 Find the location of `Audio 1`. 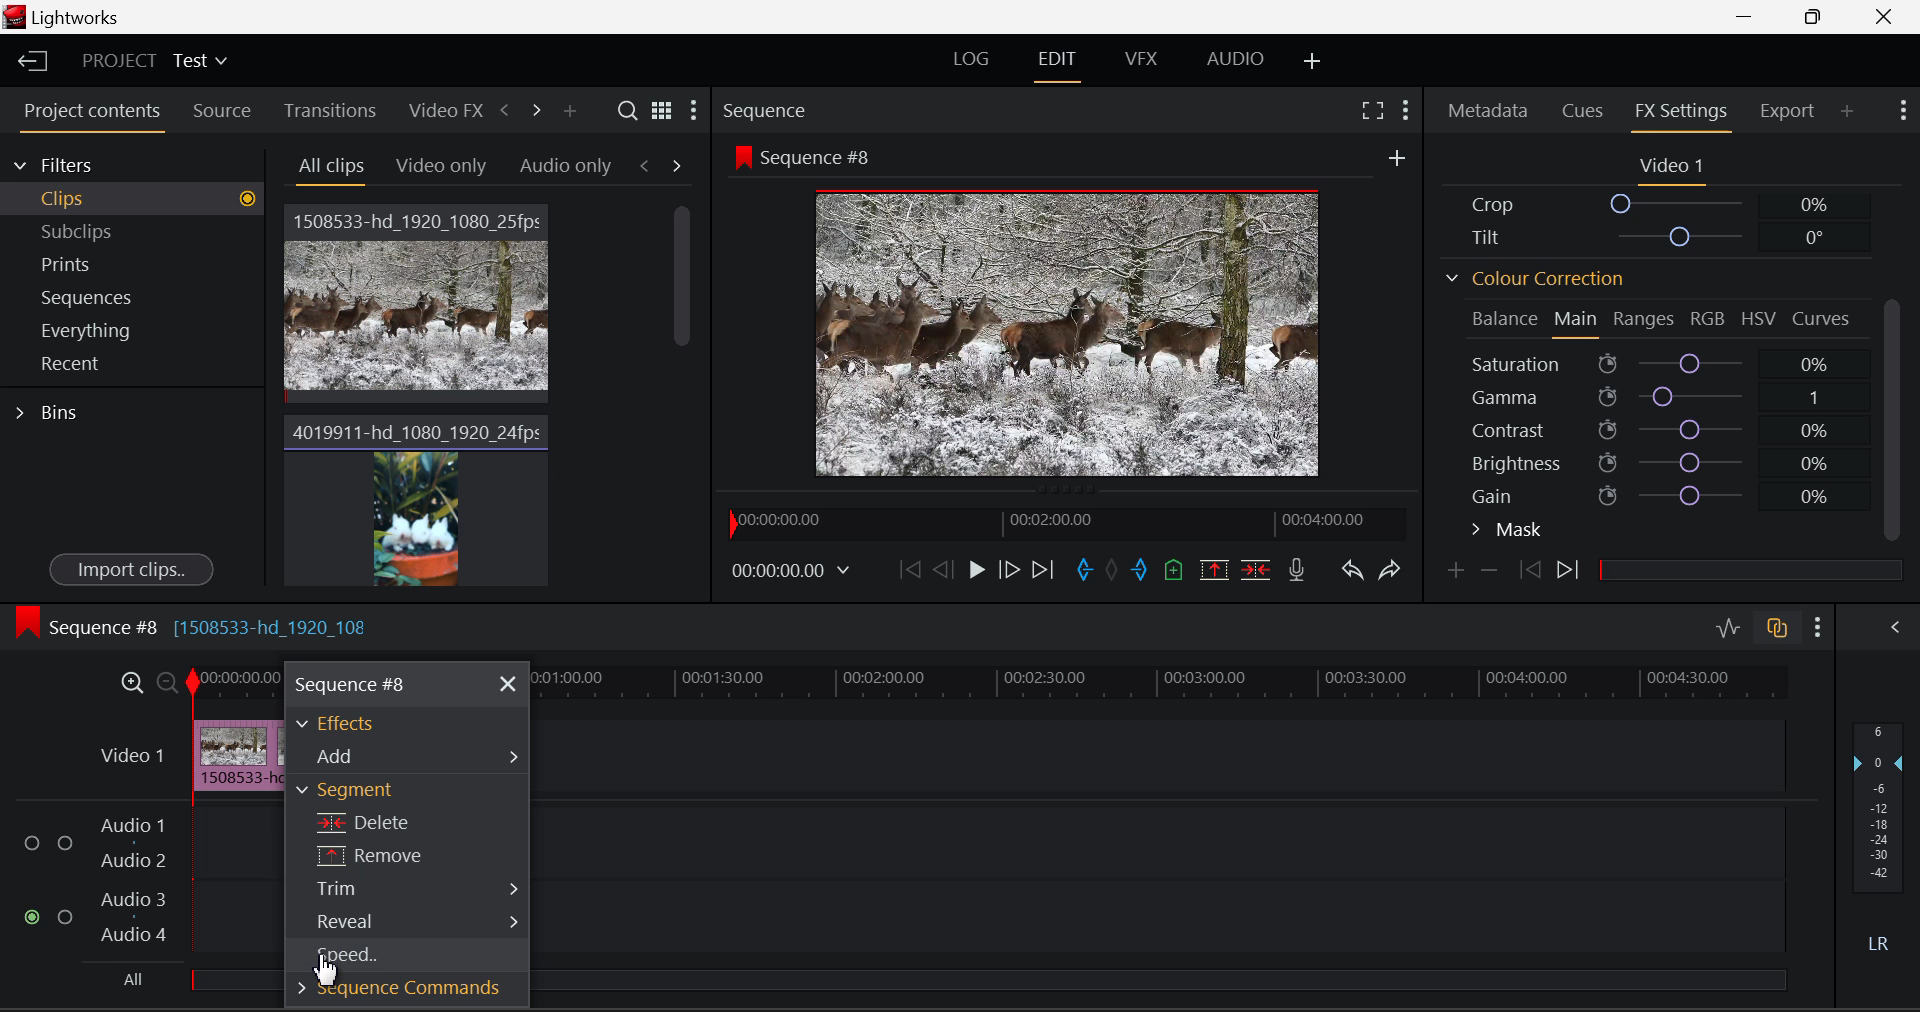

Audio 1 is located at coordinates (136, 823).